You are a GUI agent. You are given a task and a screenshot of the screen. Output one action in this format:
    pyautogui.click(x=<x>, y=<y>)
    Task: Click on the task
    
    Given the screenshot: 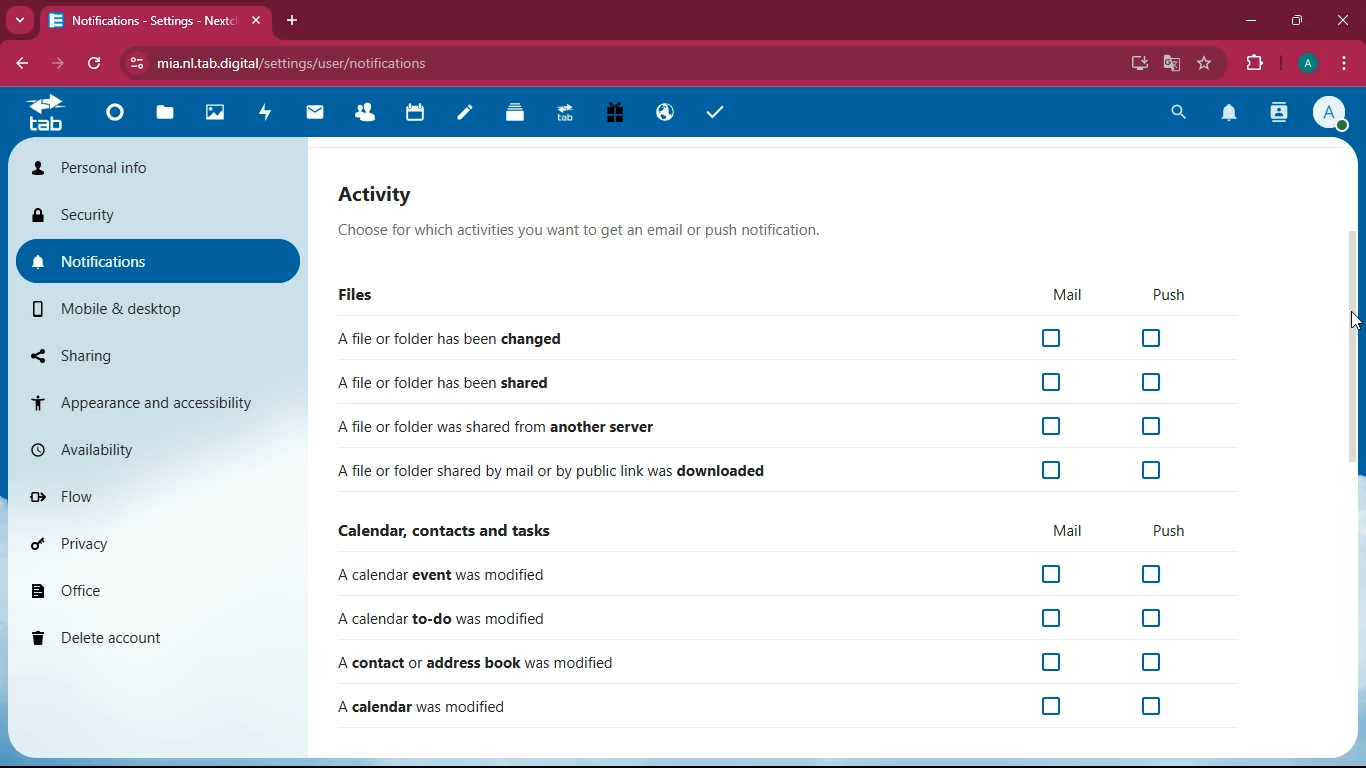 What is the action you would take?
    pyautogui.click(x=720, y=115)
    